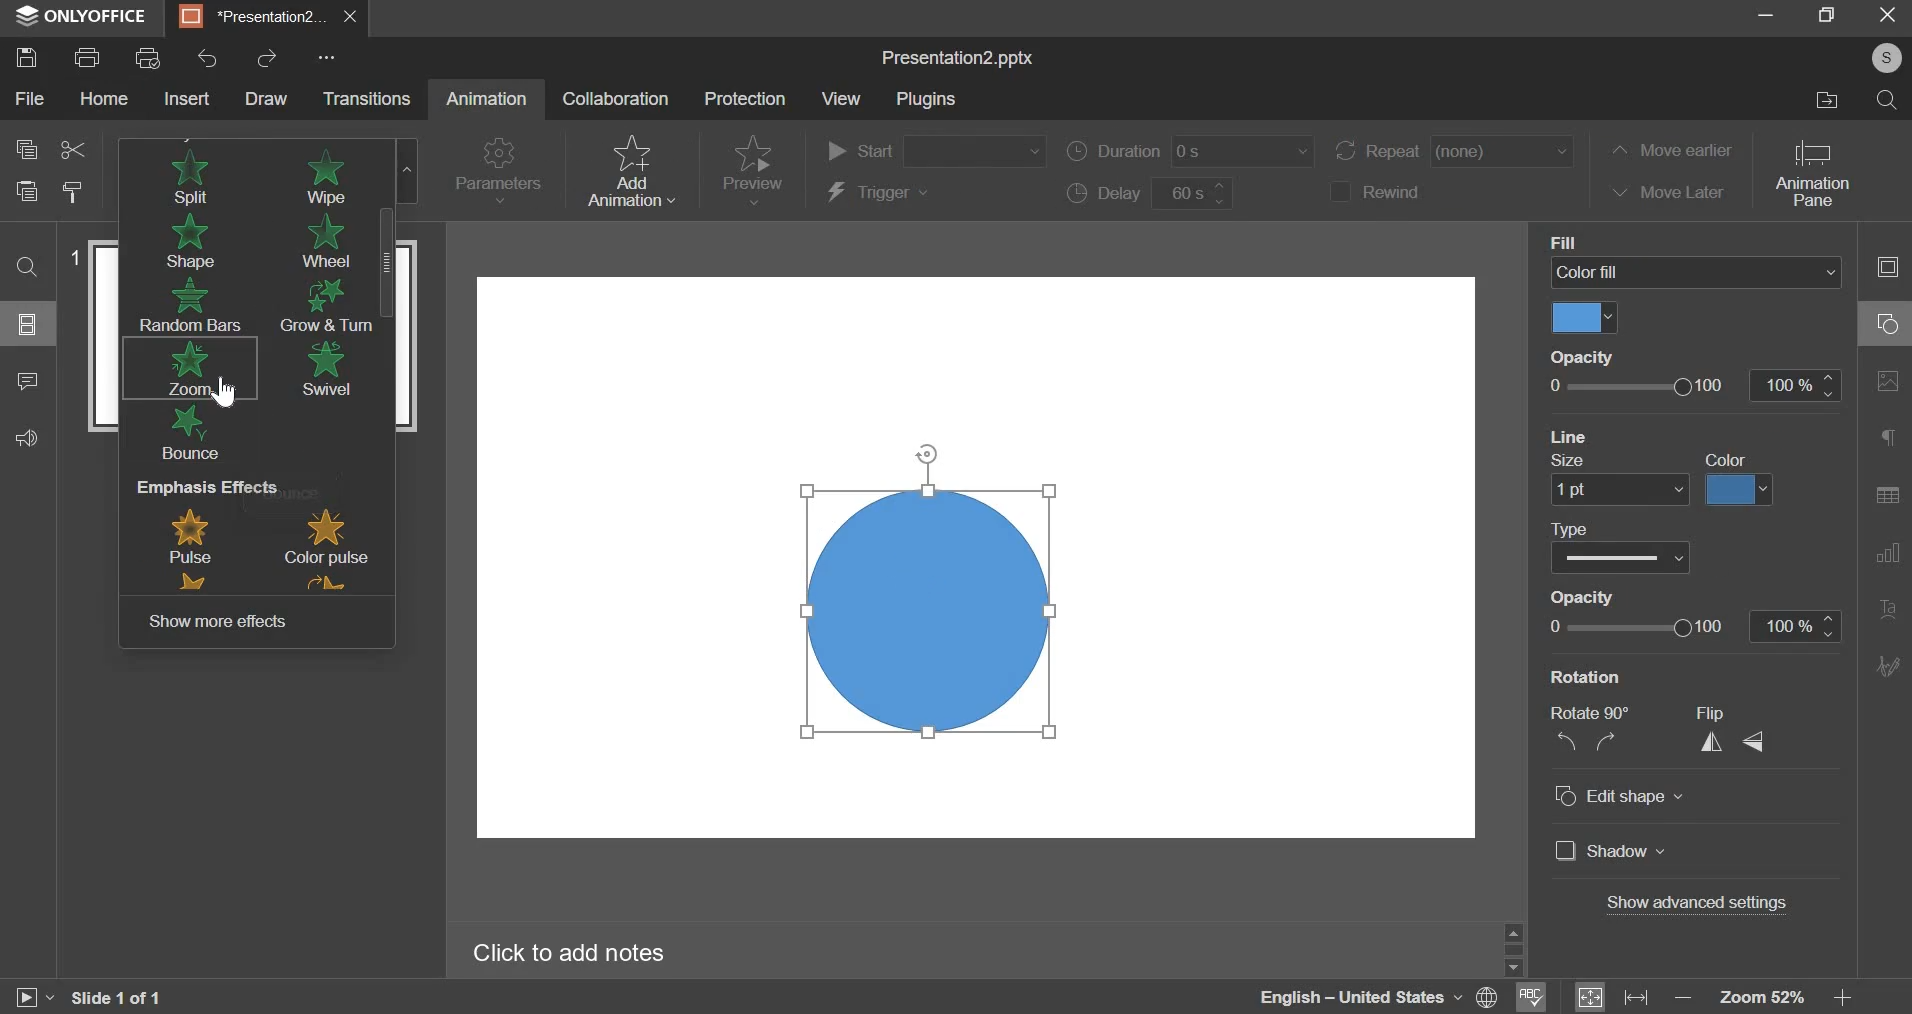 Image resolution: width=1912 pixels, height=1014 pixels. What do you see at coordinates (1592, 242) in the screenshot?
I see `Background` at bounding box center [1592, 242].